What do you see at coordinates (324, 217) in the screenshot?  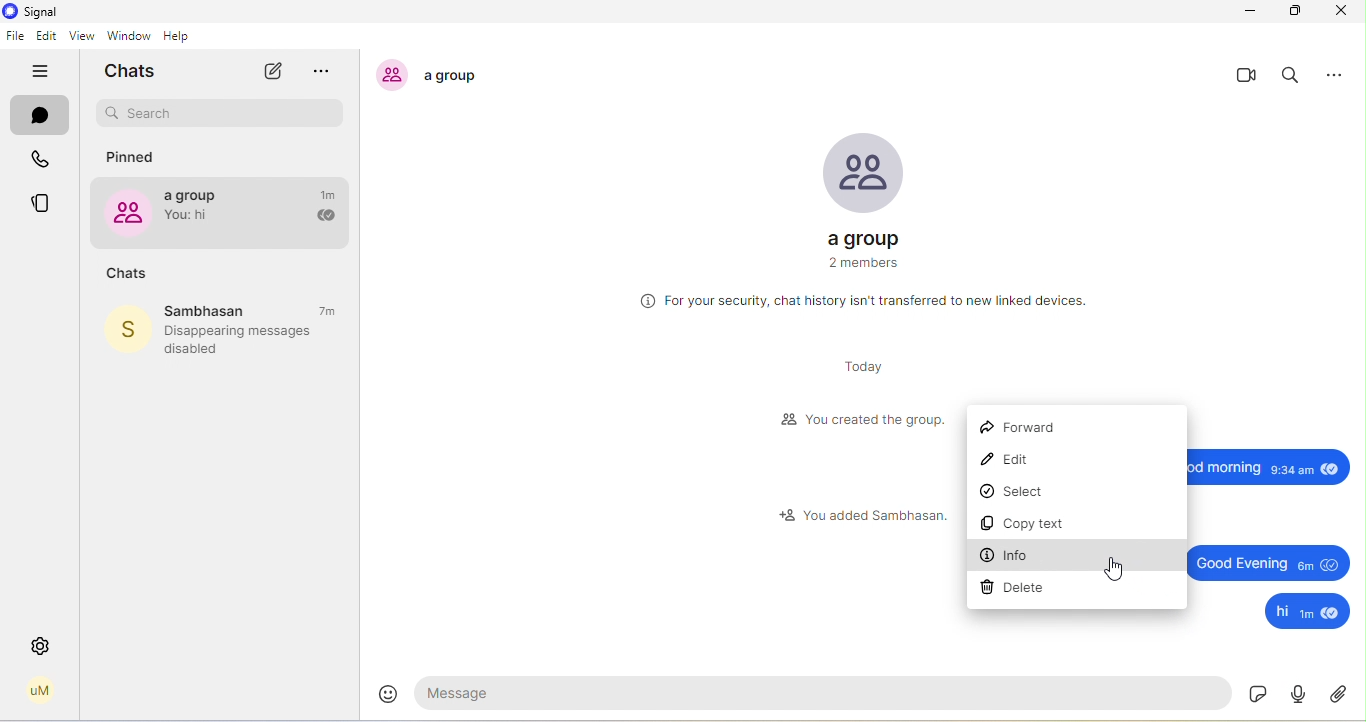 I see `message read/unread/delivery status` at bounding box center [324, 217].